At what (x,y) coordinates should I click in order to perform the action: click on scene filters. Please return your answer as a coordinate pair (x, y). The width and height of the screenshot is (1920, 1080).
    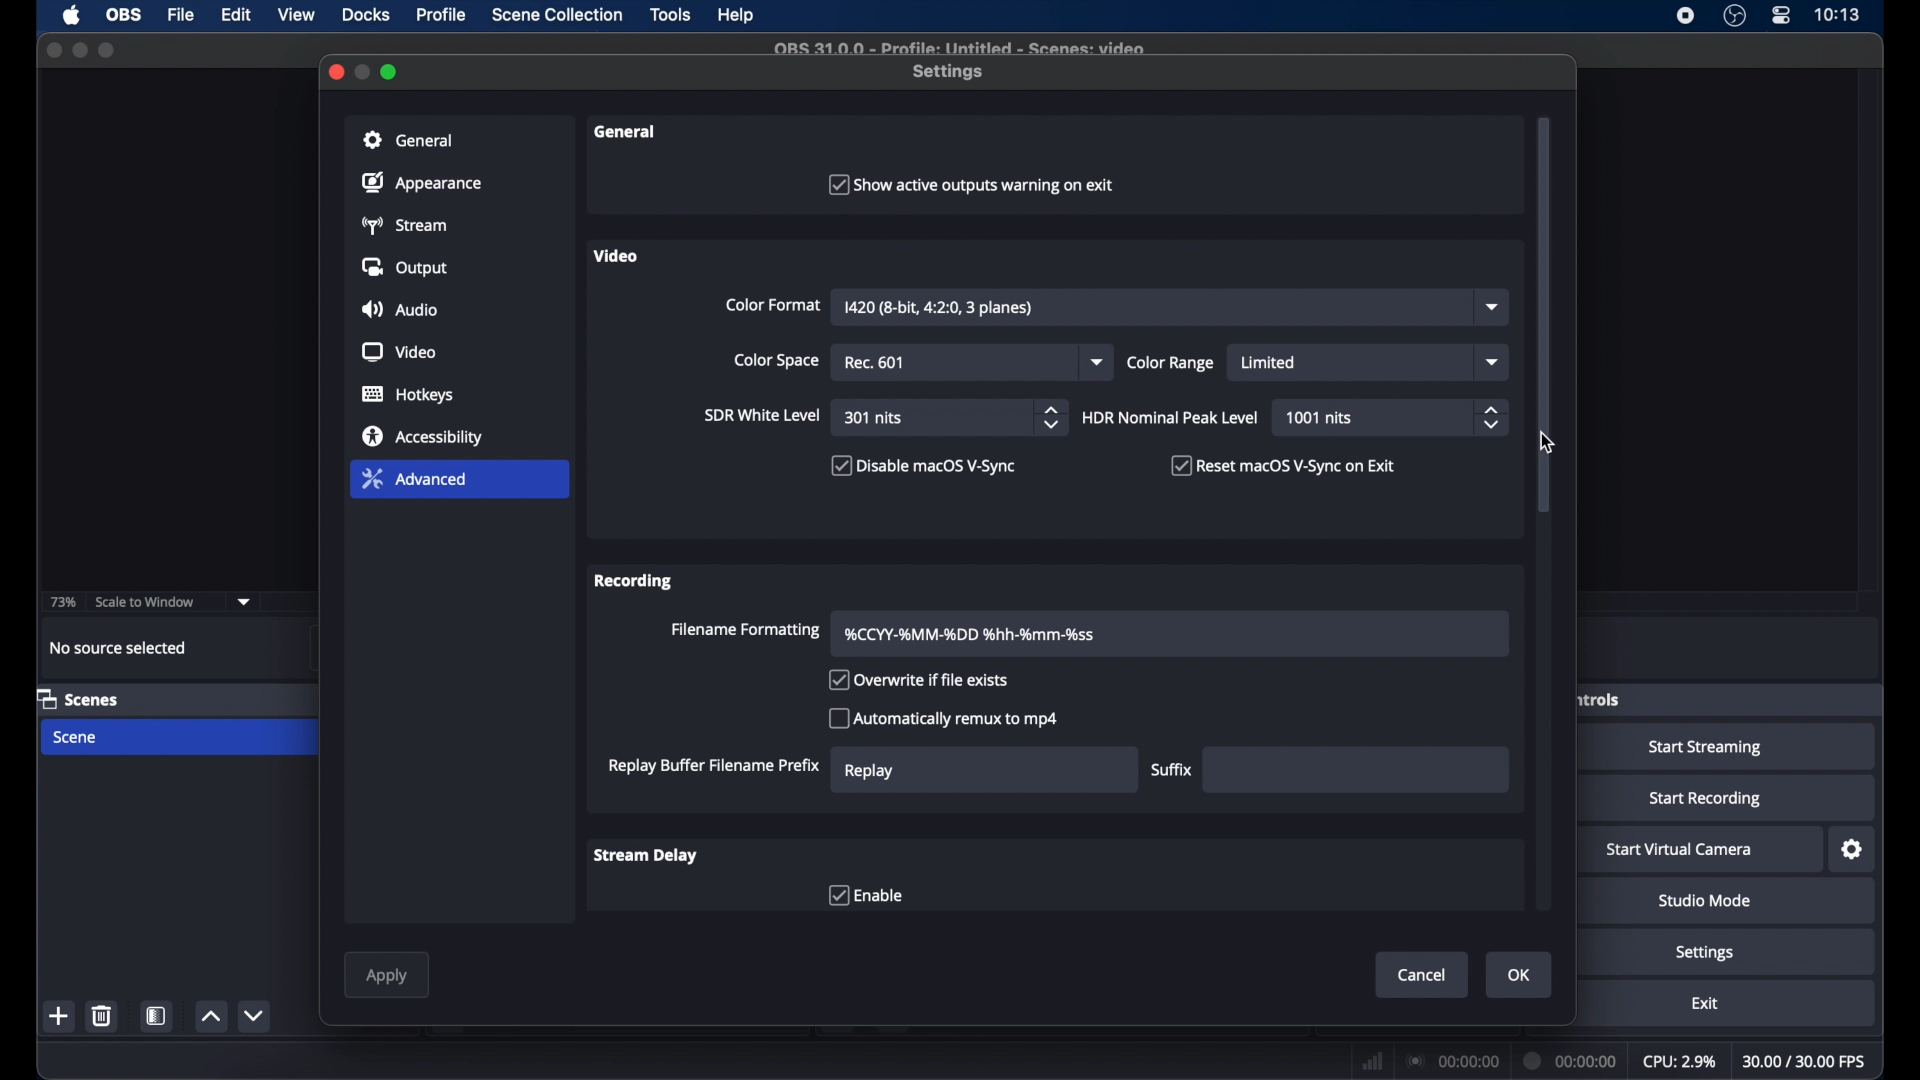
    Looking at the image, I should click on (158, 1016).